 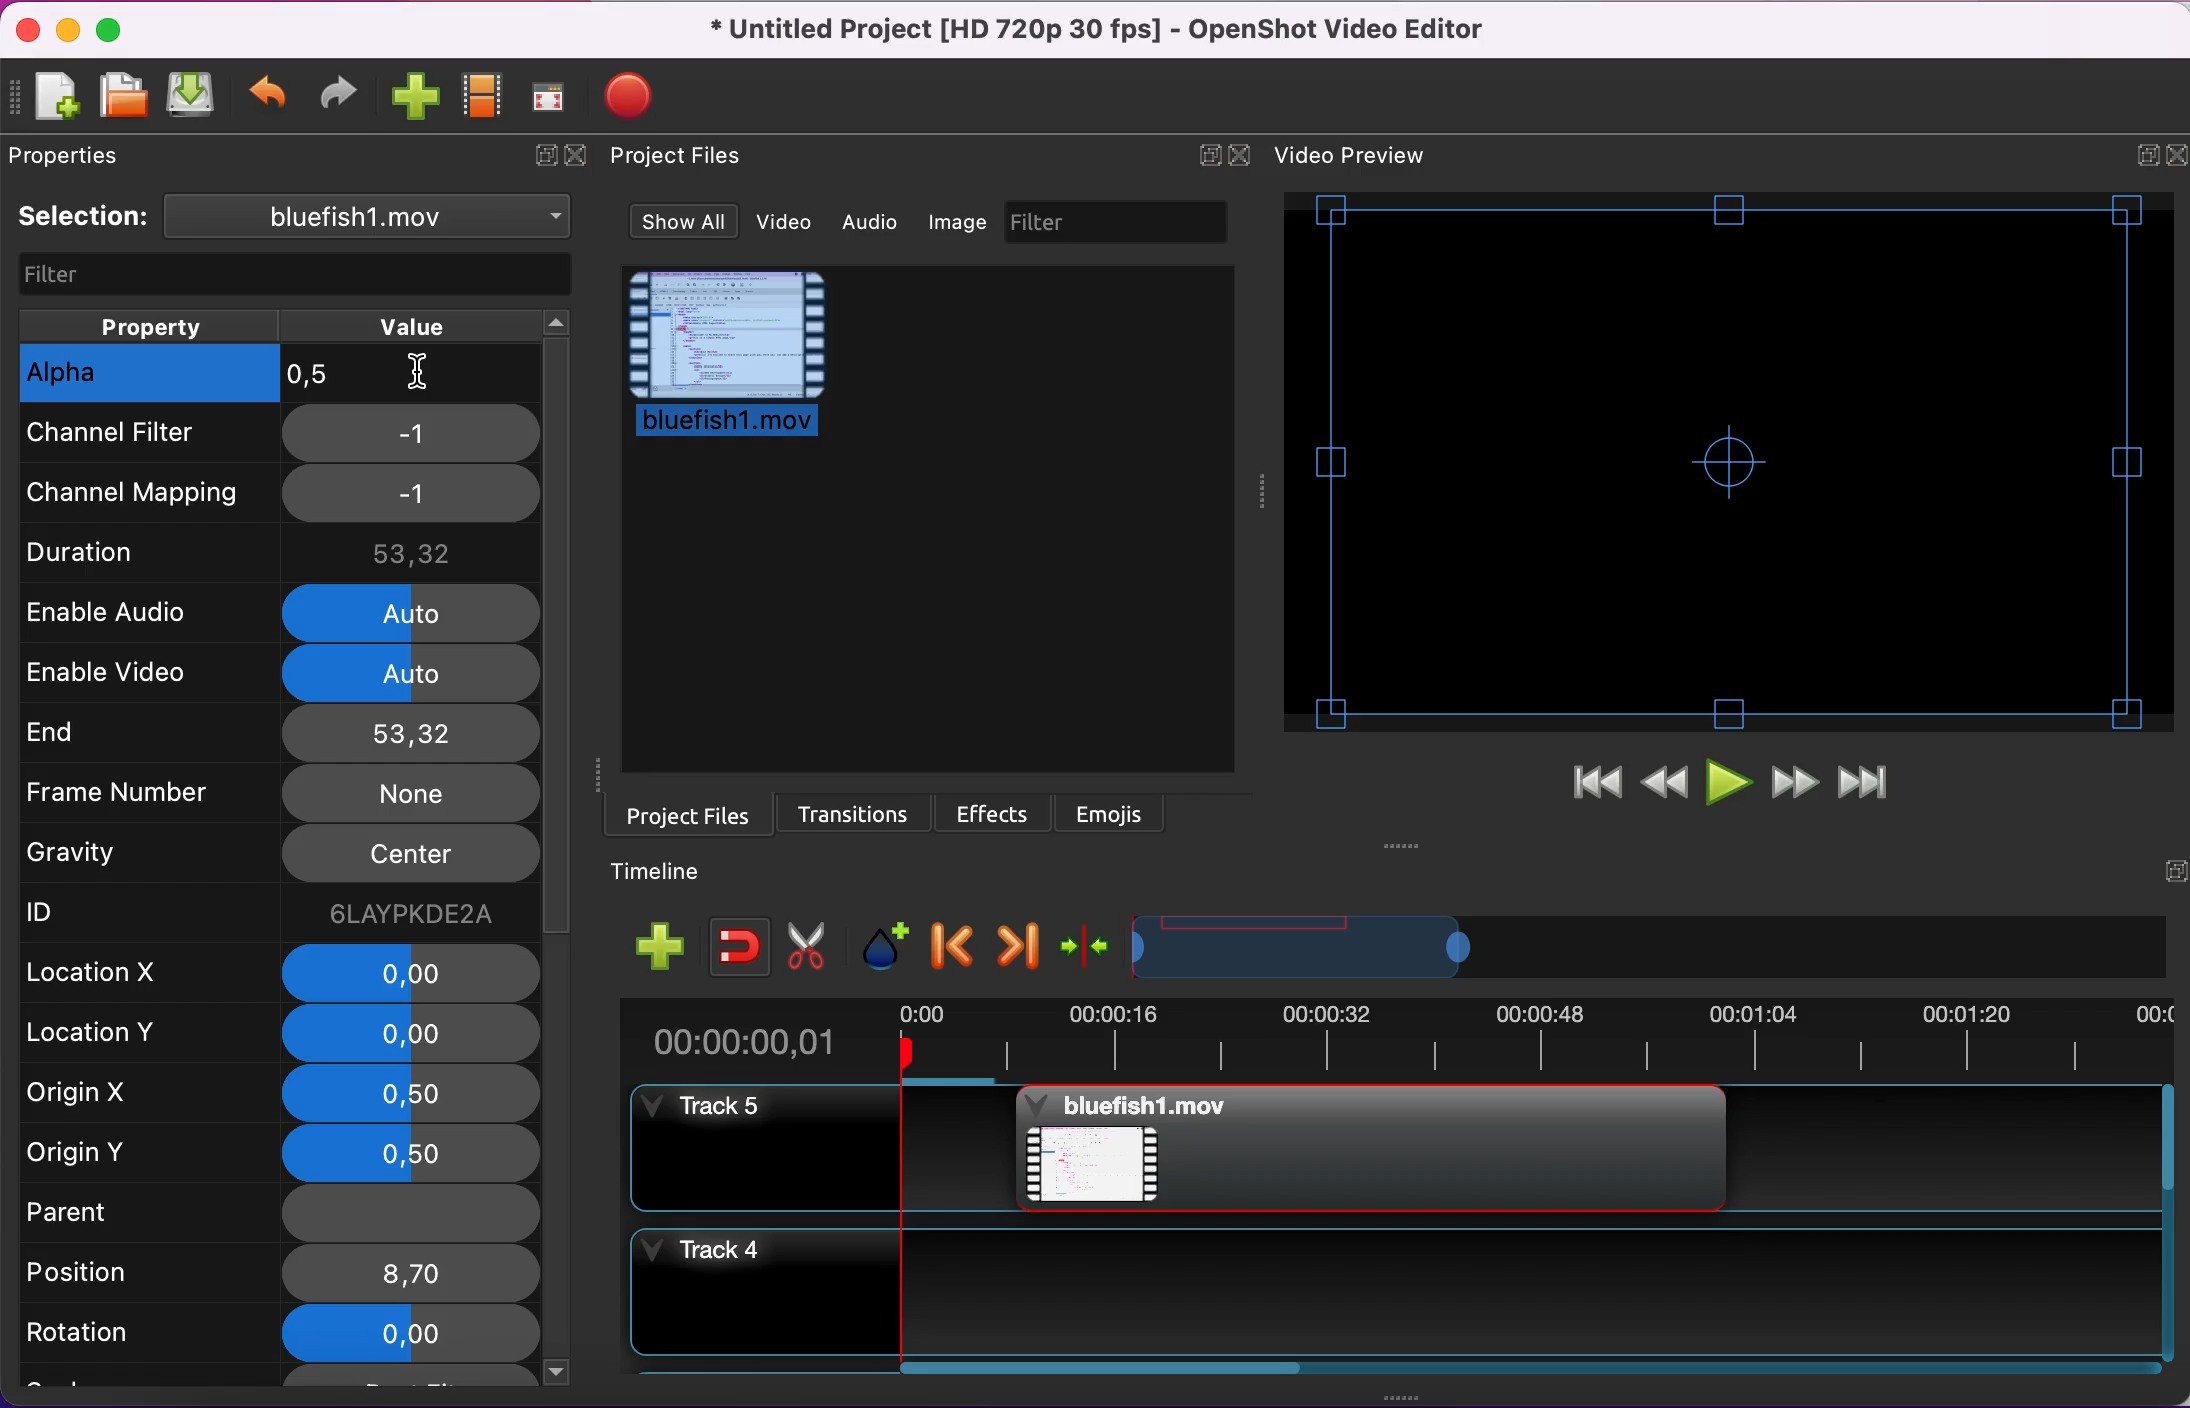 What do you see at coordinates (409, 794) in the screenshot?
I see `none` at bounding box center [409, 794].